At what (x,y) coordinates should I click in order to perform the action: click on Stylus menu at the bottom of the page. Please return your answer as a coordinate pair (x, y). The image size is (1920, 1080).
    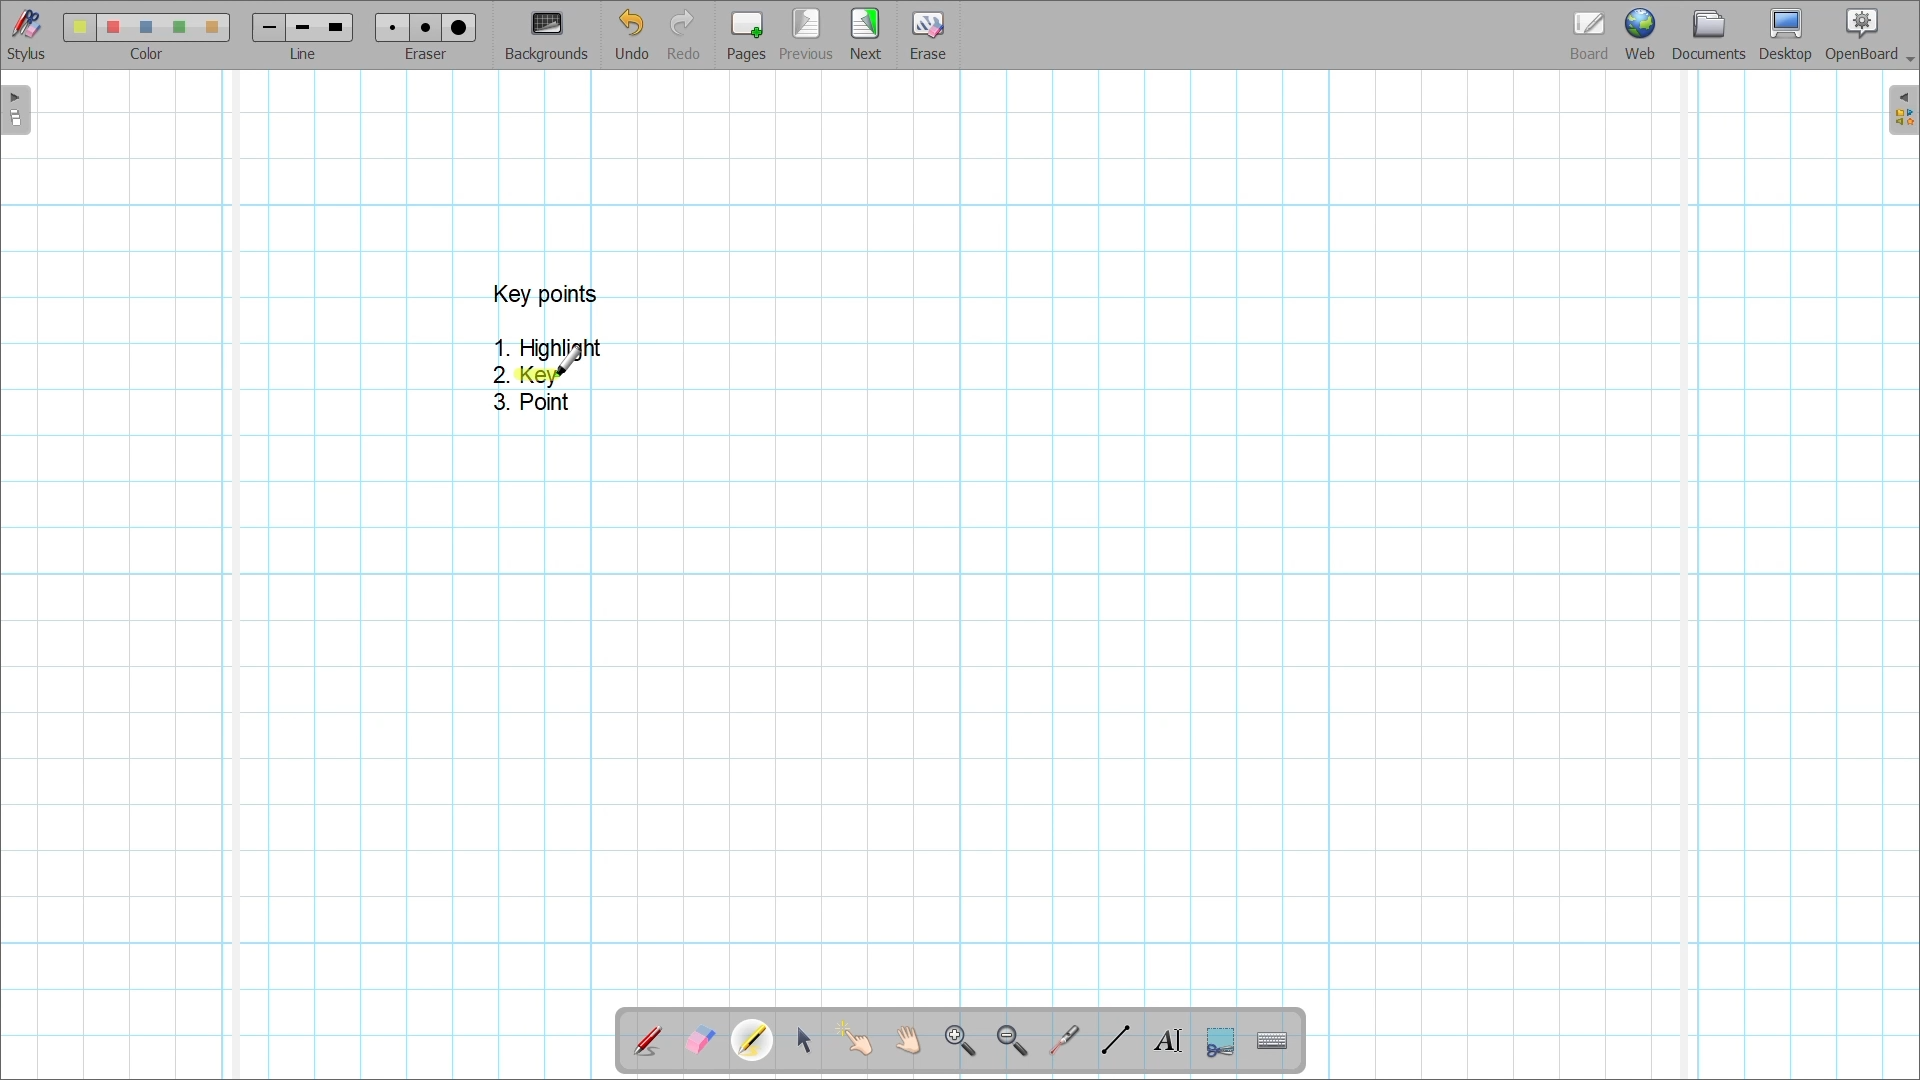
    Looking at the image, I should click on (28, 35).